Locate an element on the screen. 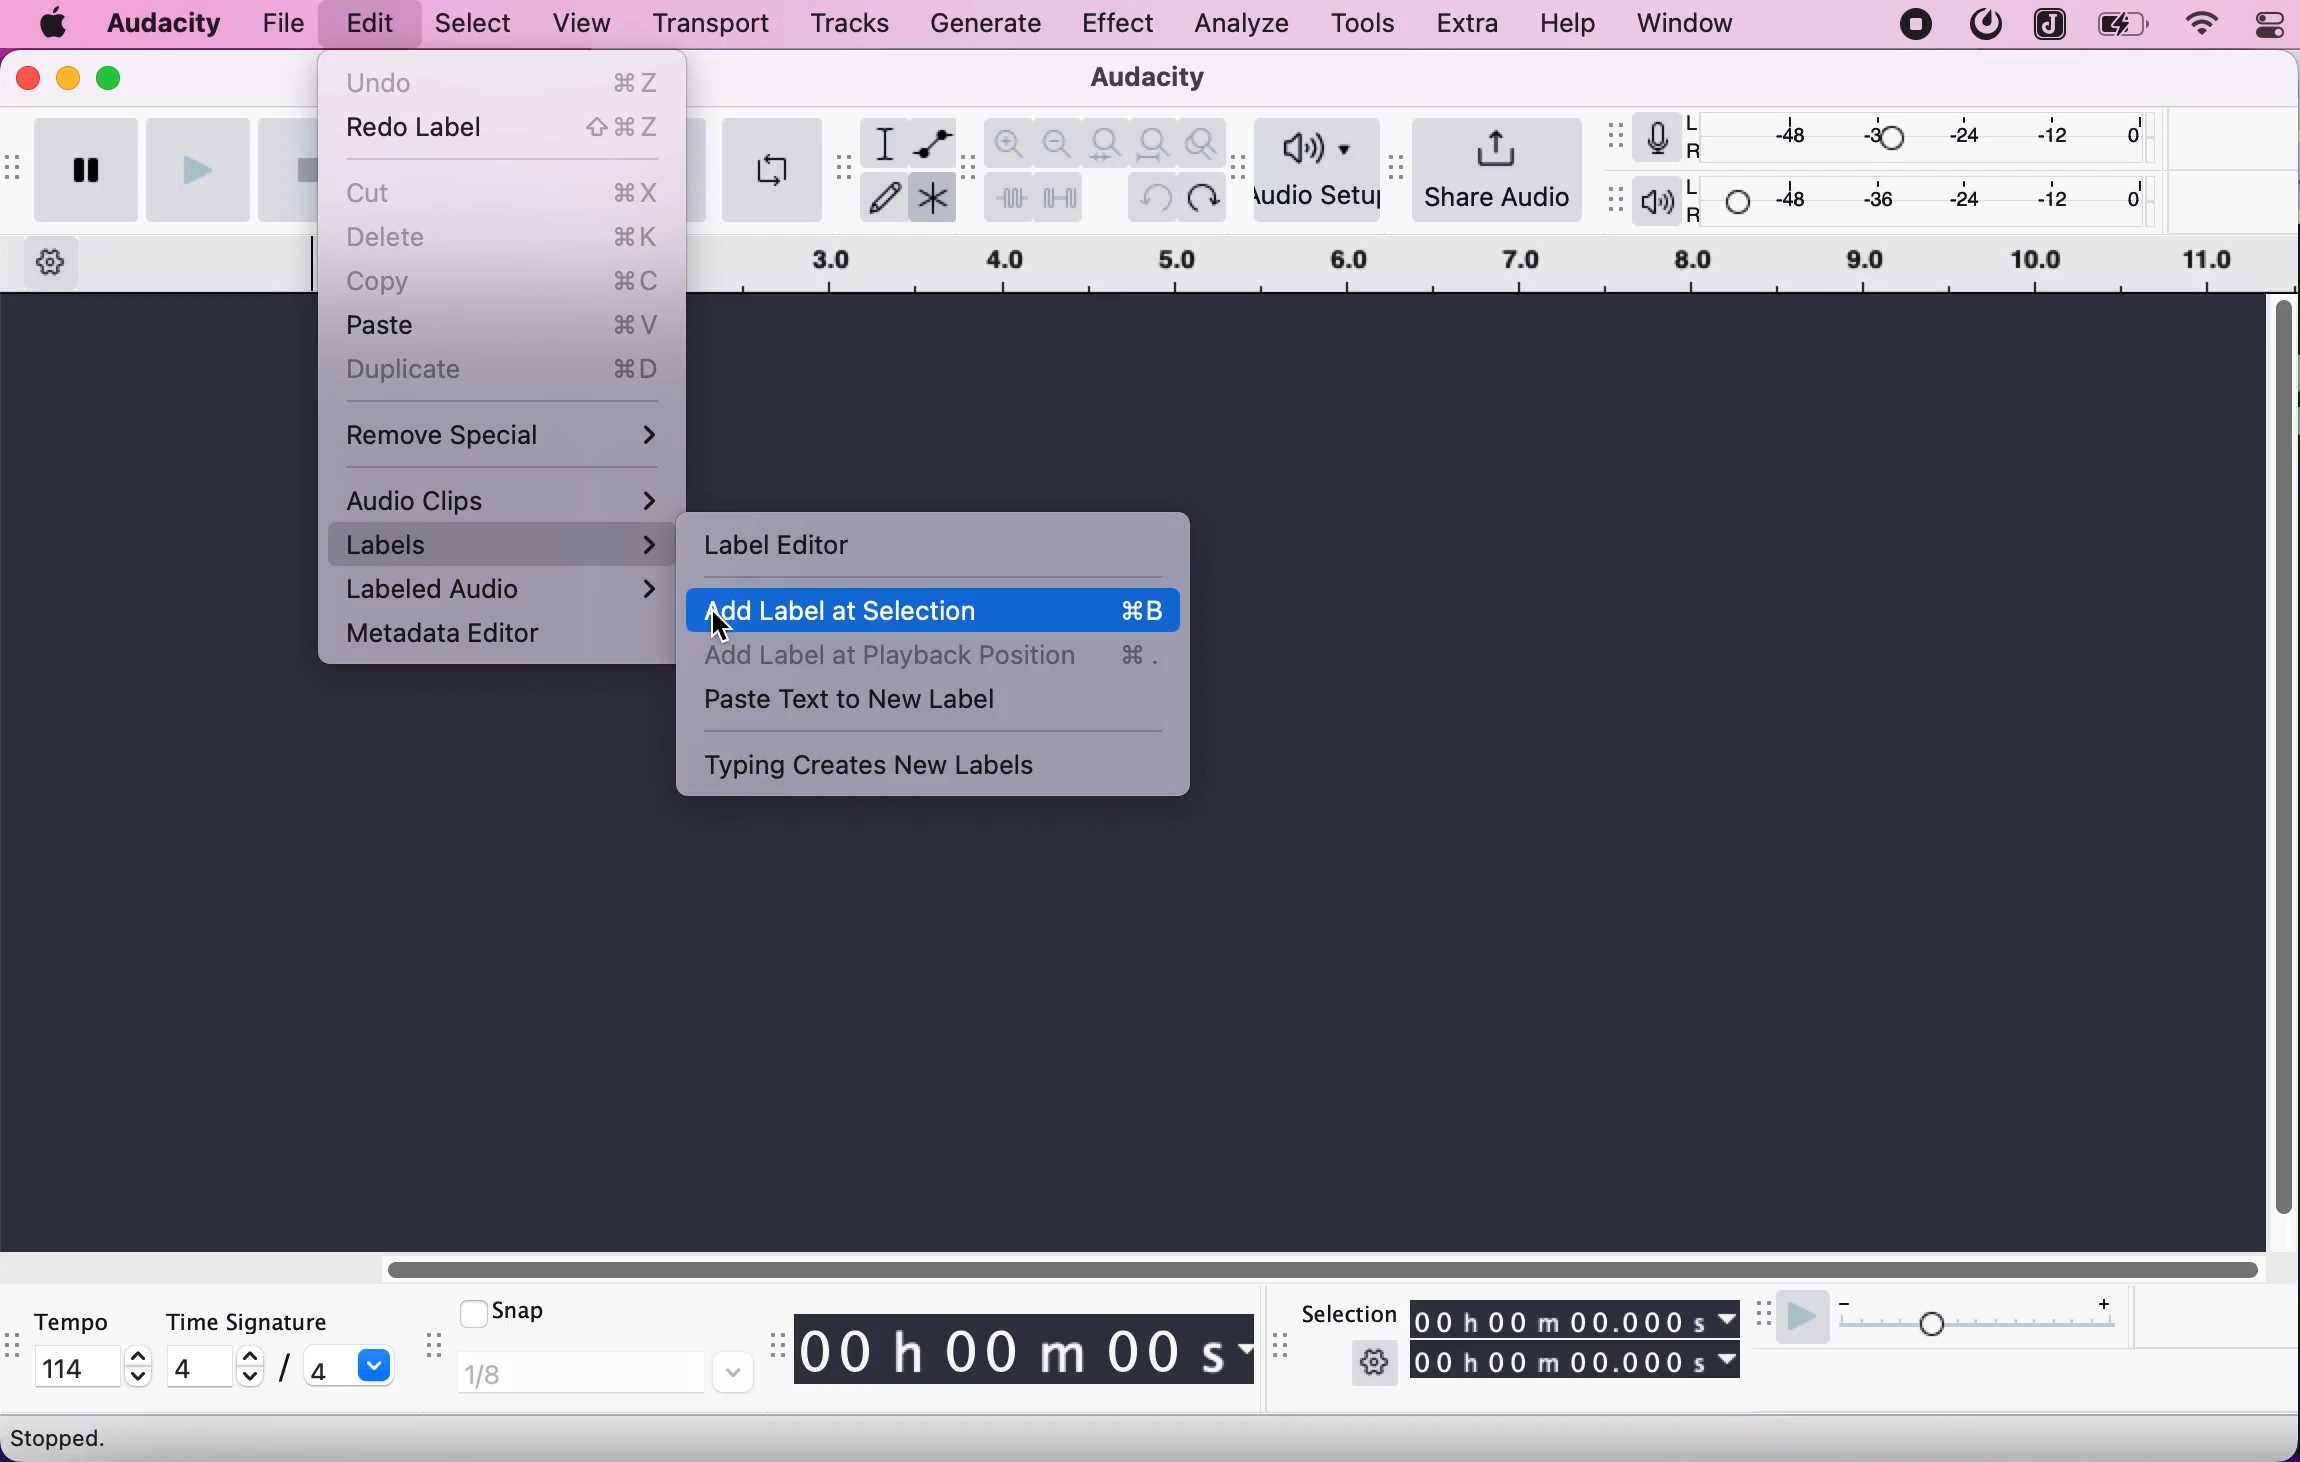 The height and width of the screenshot is (1462, 2300). dropdown is located at coordinates (378, 1365).